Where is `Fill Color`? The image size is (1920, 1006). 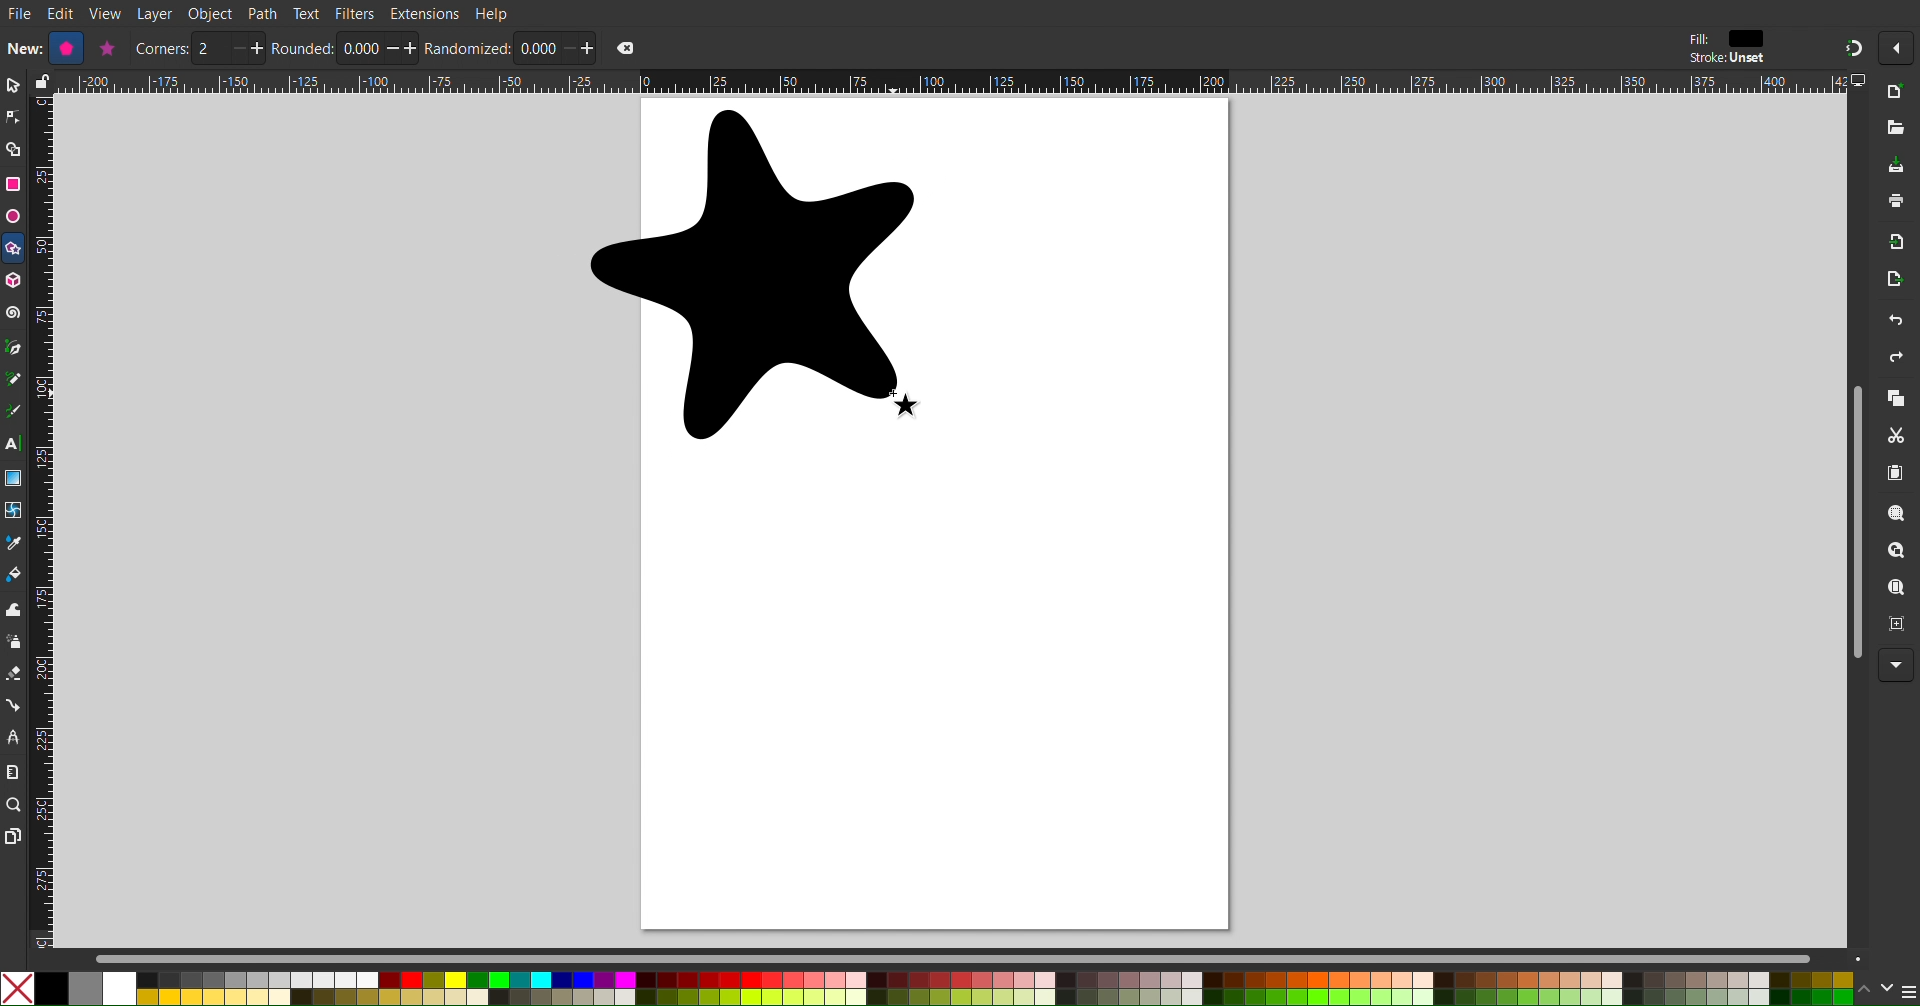 Fill Color is located at coordinates (14, 578).